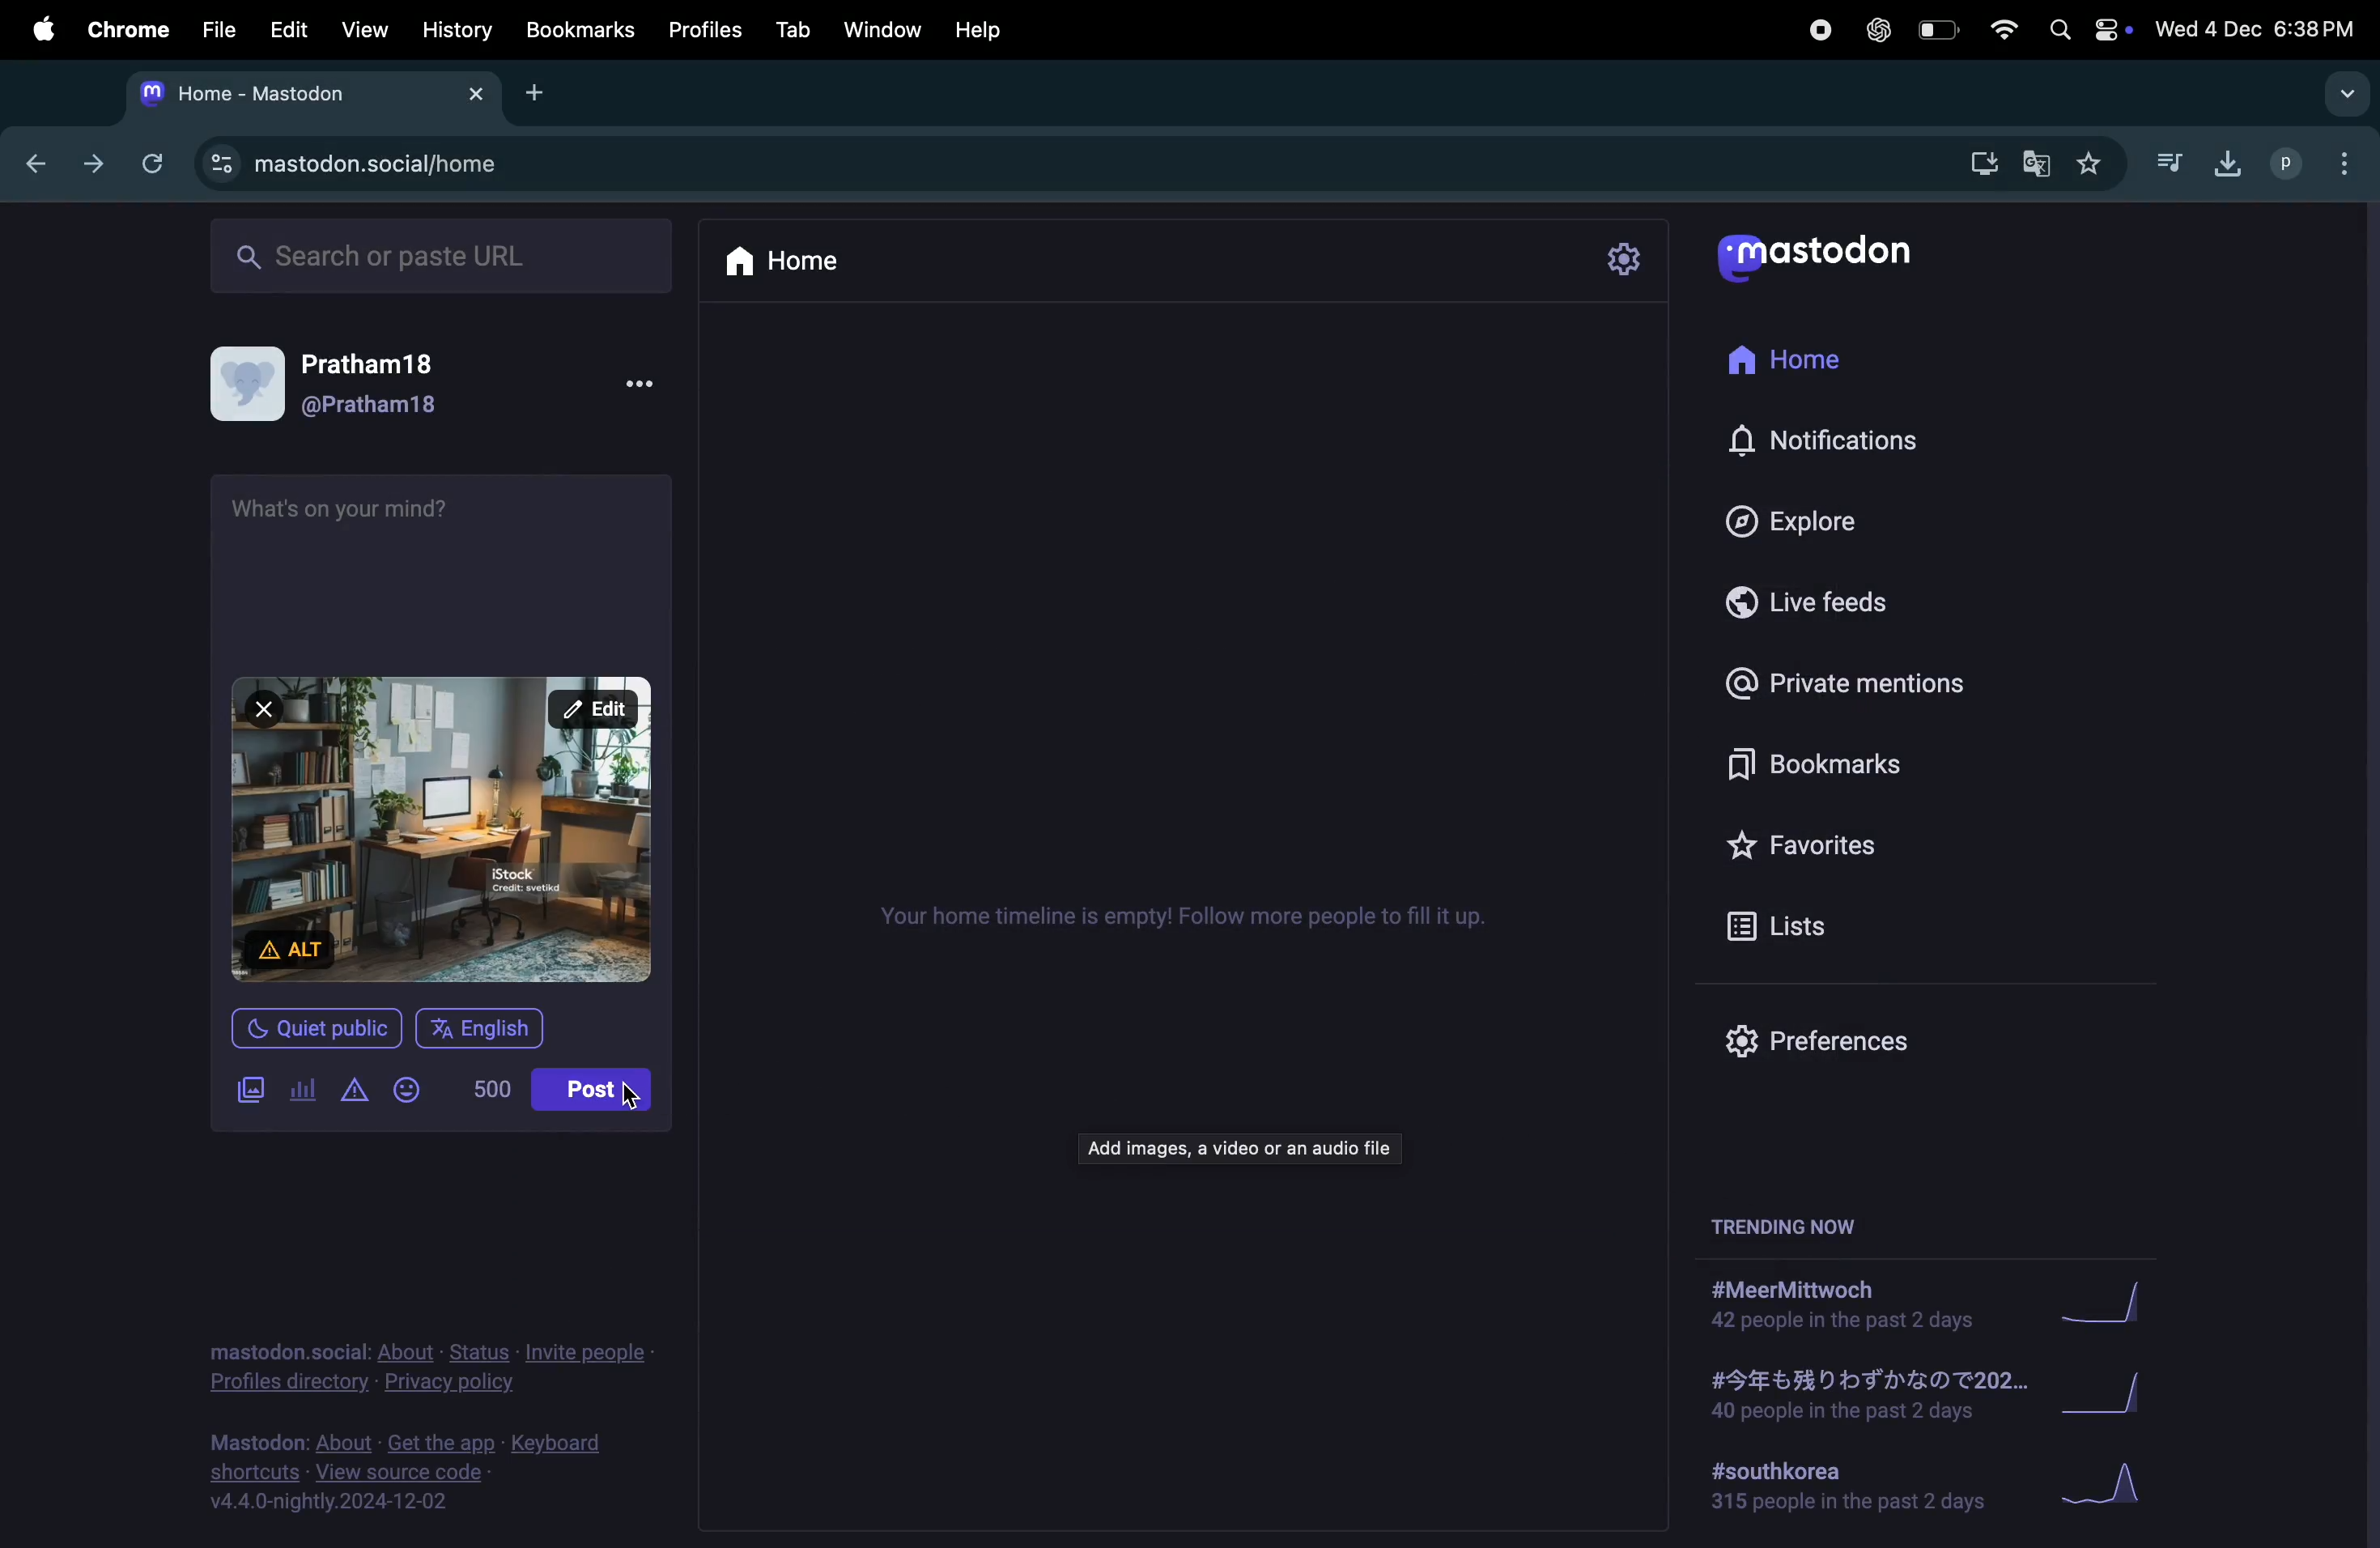 The width and height of the screenshot is (2380, 1548). What do you see at coordinates (1876, 29) in the screenshot?
I see `chatgpt` at bounding box center [1876, 29].